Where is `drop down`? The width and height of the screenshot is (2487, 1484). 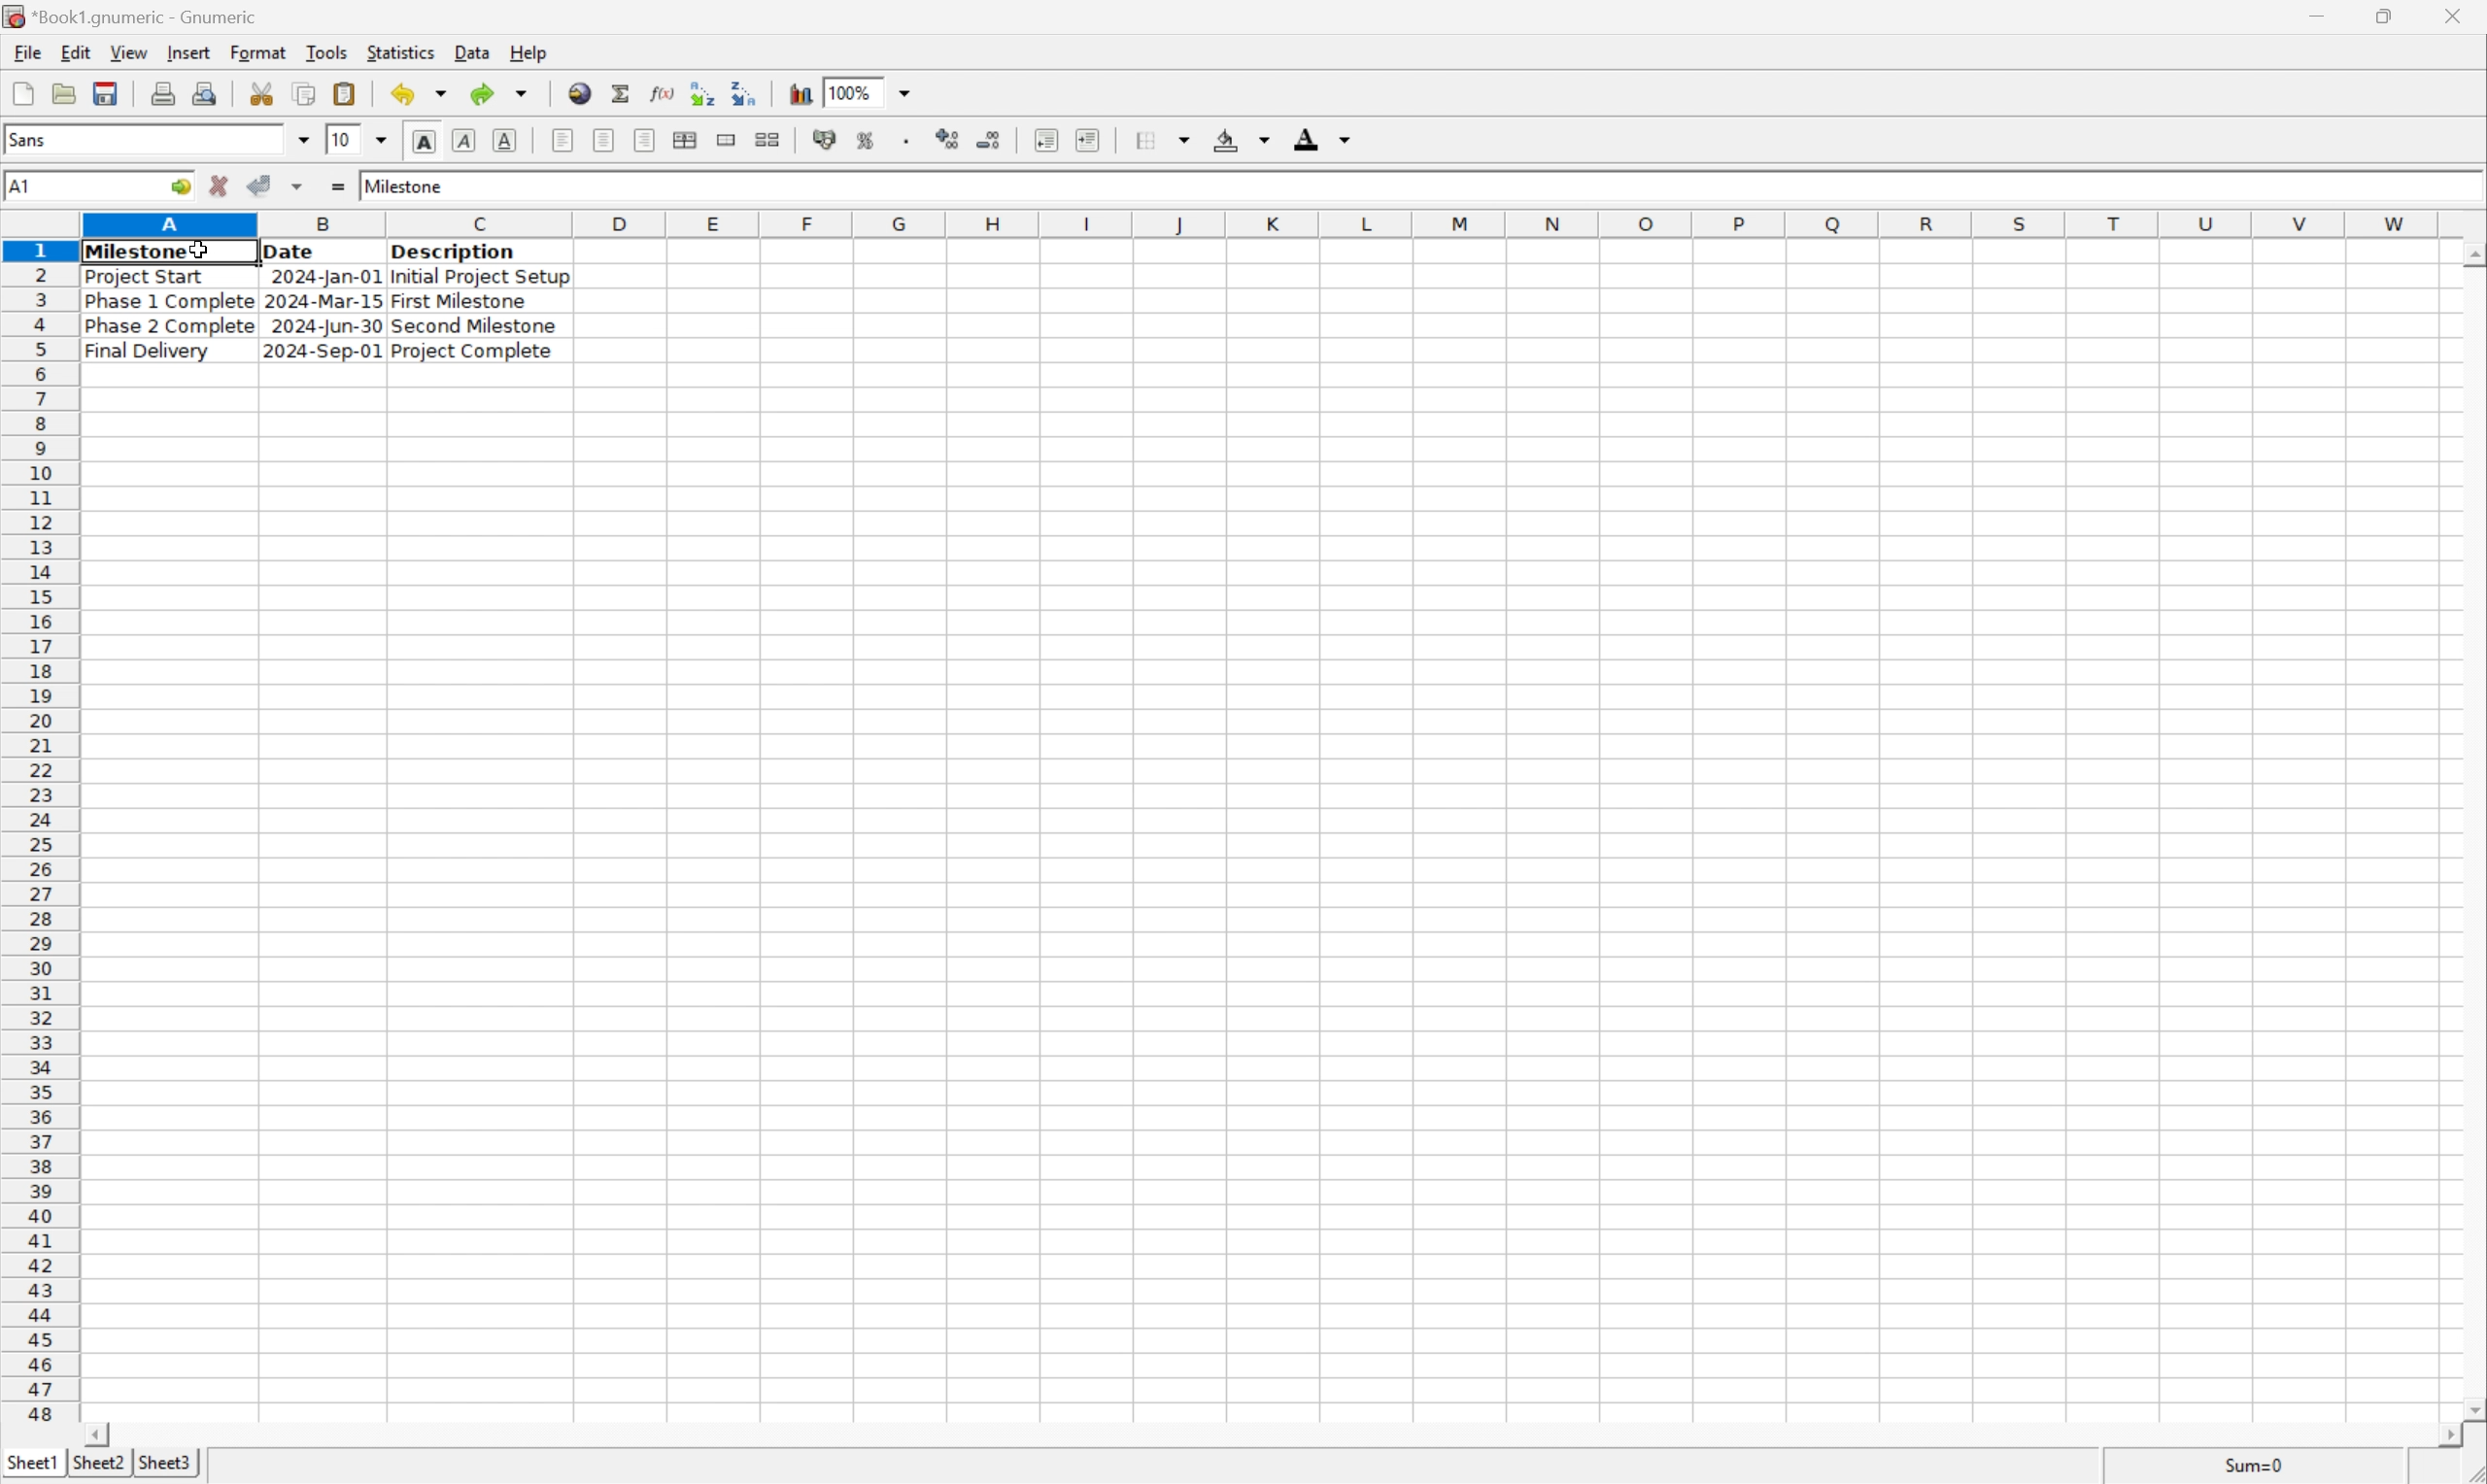
drop down is located at coordinates (384, 138).